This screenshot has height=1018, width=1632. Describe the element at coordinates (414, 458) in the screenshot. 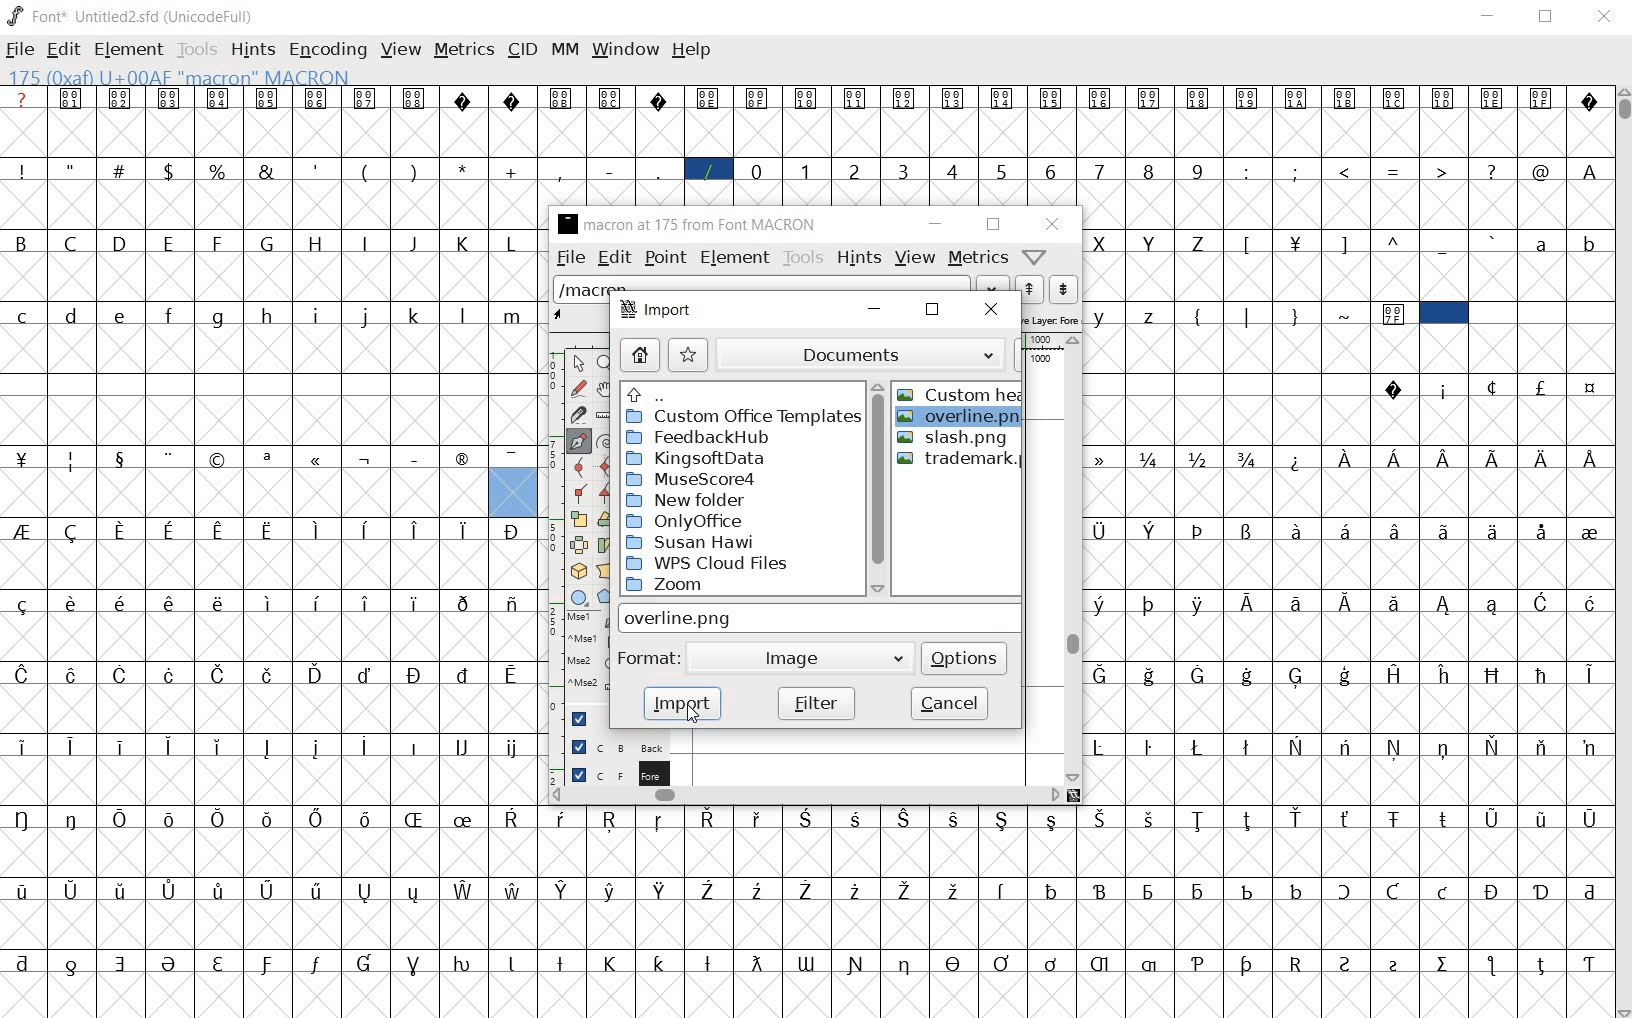

I see `Symbol` at that location.